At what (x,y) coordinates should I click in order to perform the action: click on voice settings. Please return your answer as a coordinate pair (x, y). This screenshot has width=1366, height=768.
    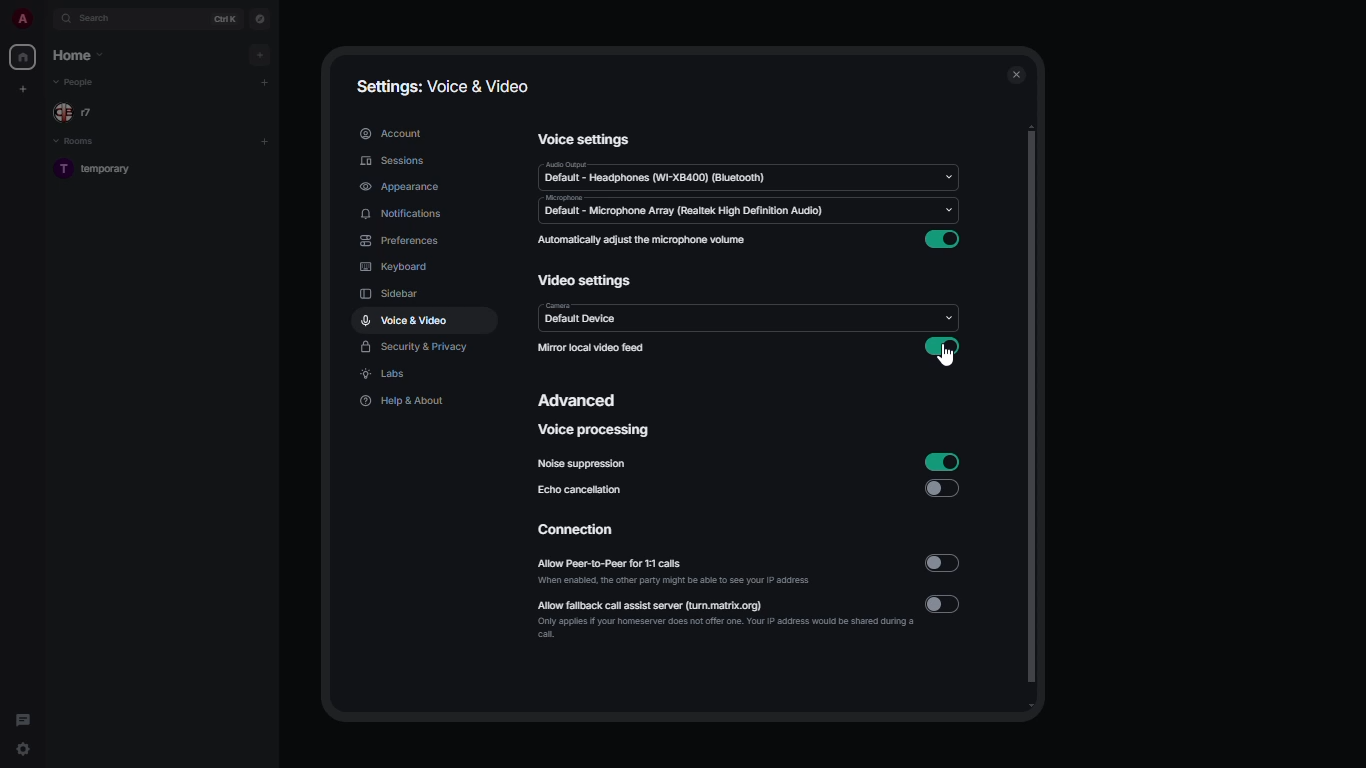
    Looking at the image, I should click on (586, 138).